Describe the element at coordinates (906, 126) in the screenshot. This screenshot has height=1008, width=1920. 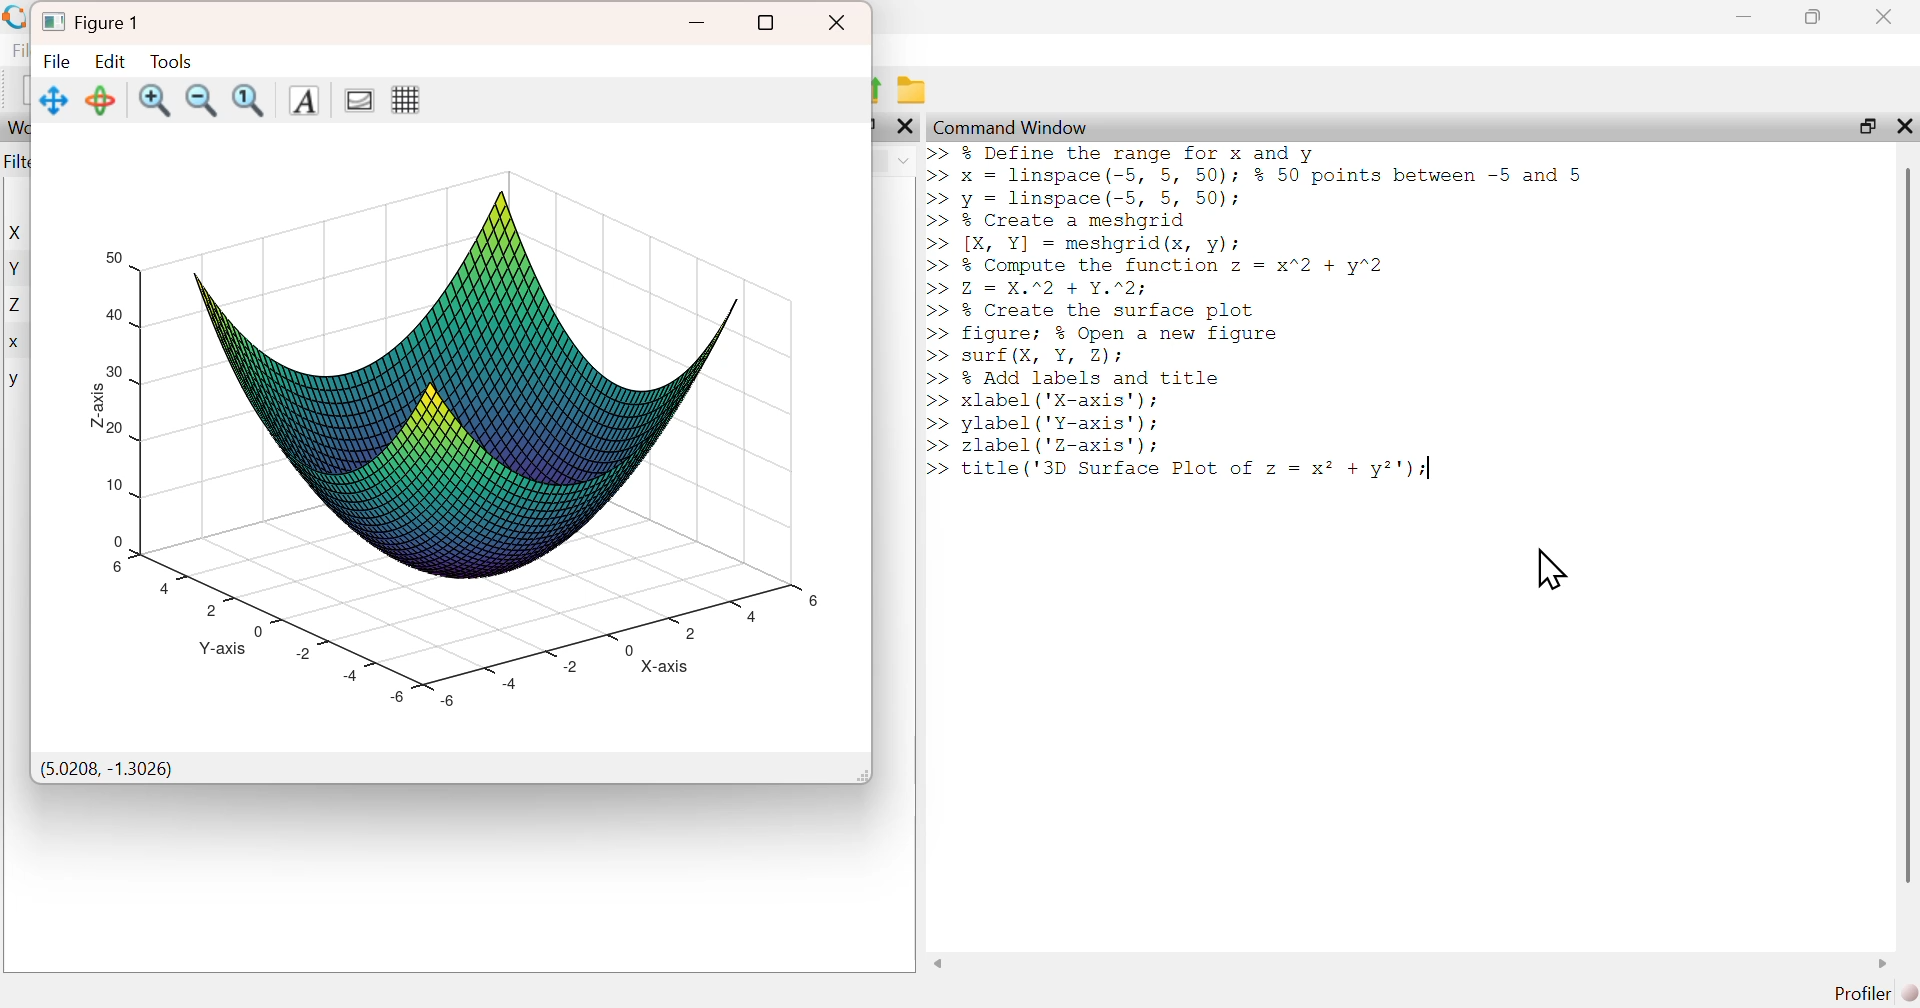
I see `close` at that location.